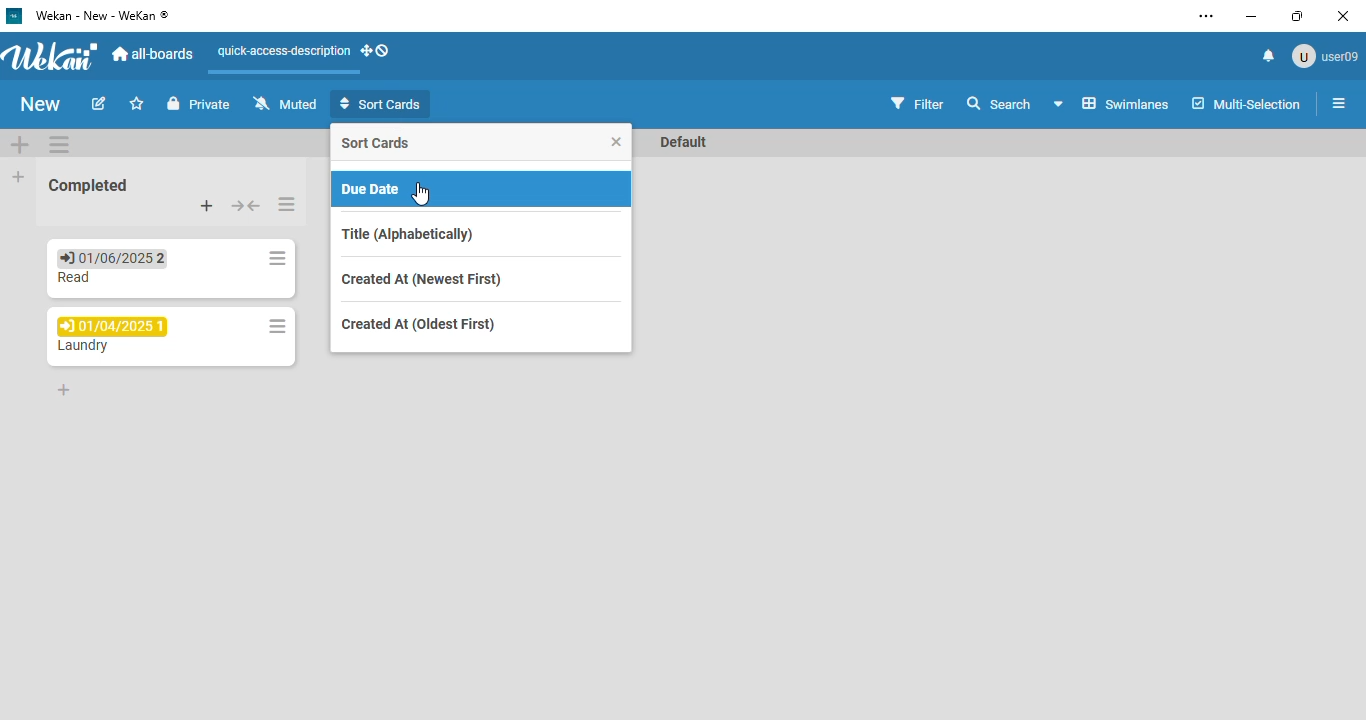 This screenshot has height=720, width=1366. I want to click on filter, so click(918, 102).